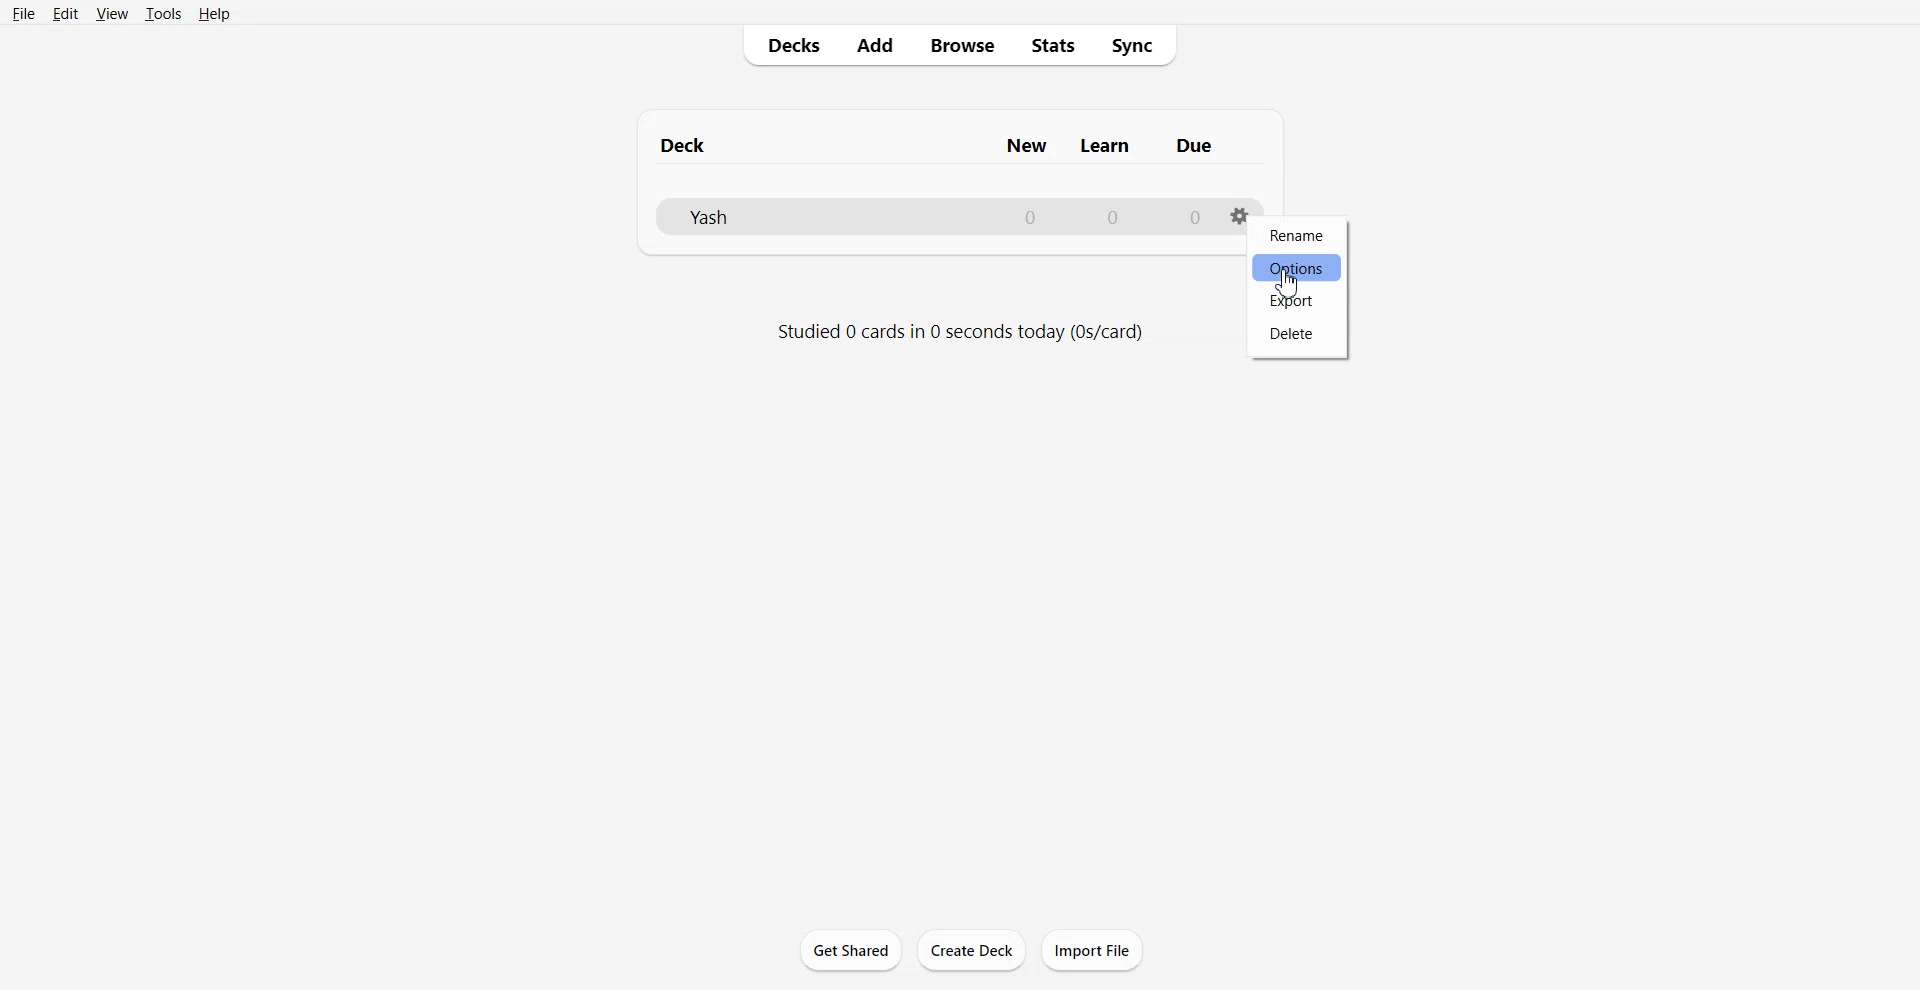  I want to click on Decks, so click(787, 45).